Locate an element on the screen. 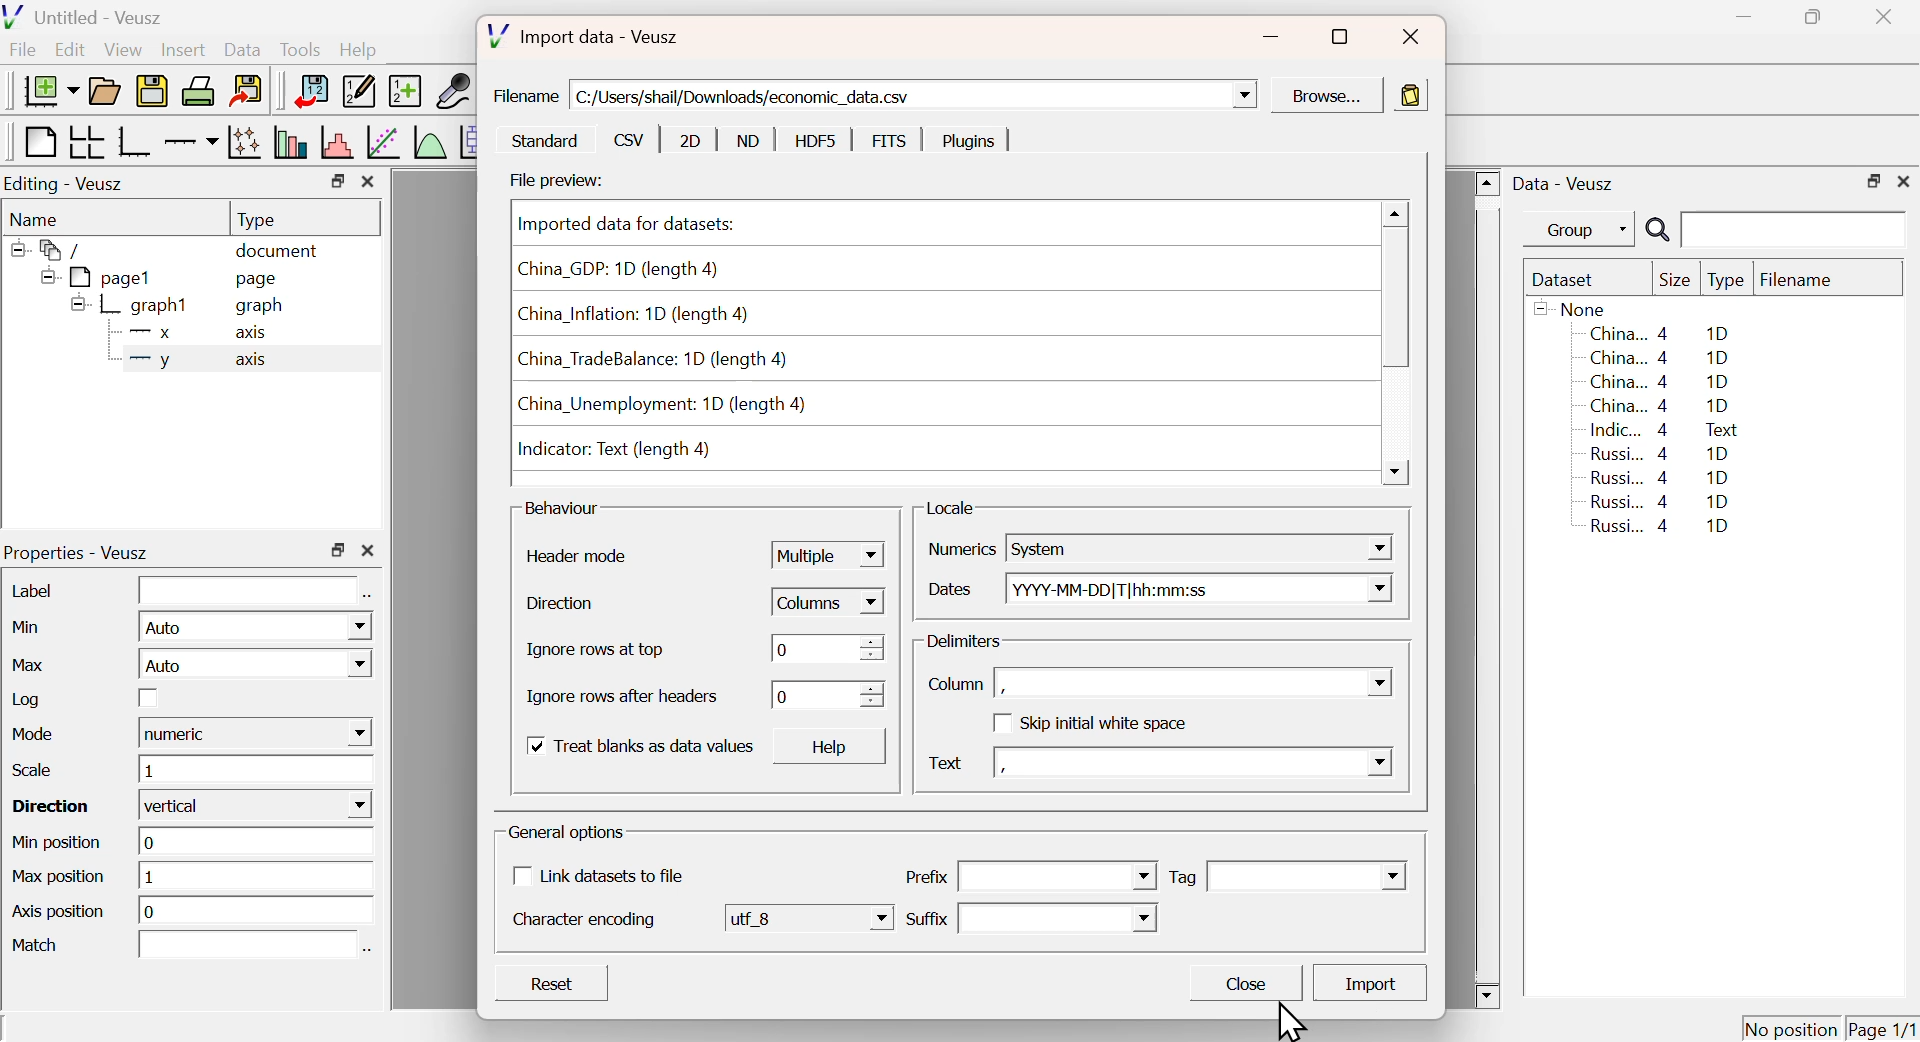 This screenshot has height=1042, width=1920. Import Data is located at coordinates (310, 91).